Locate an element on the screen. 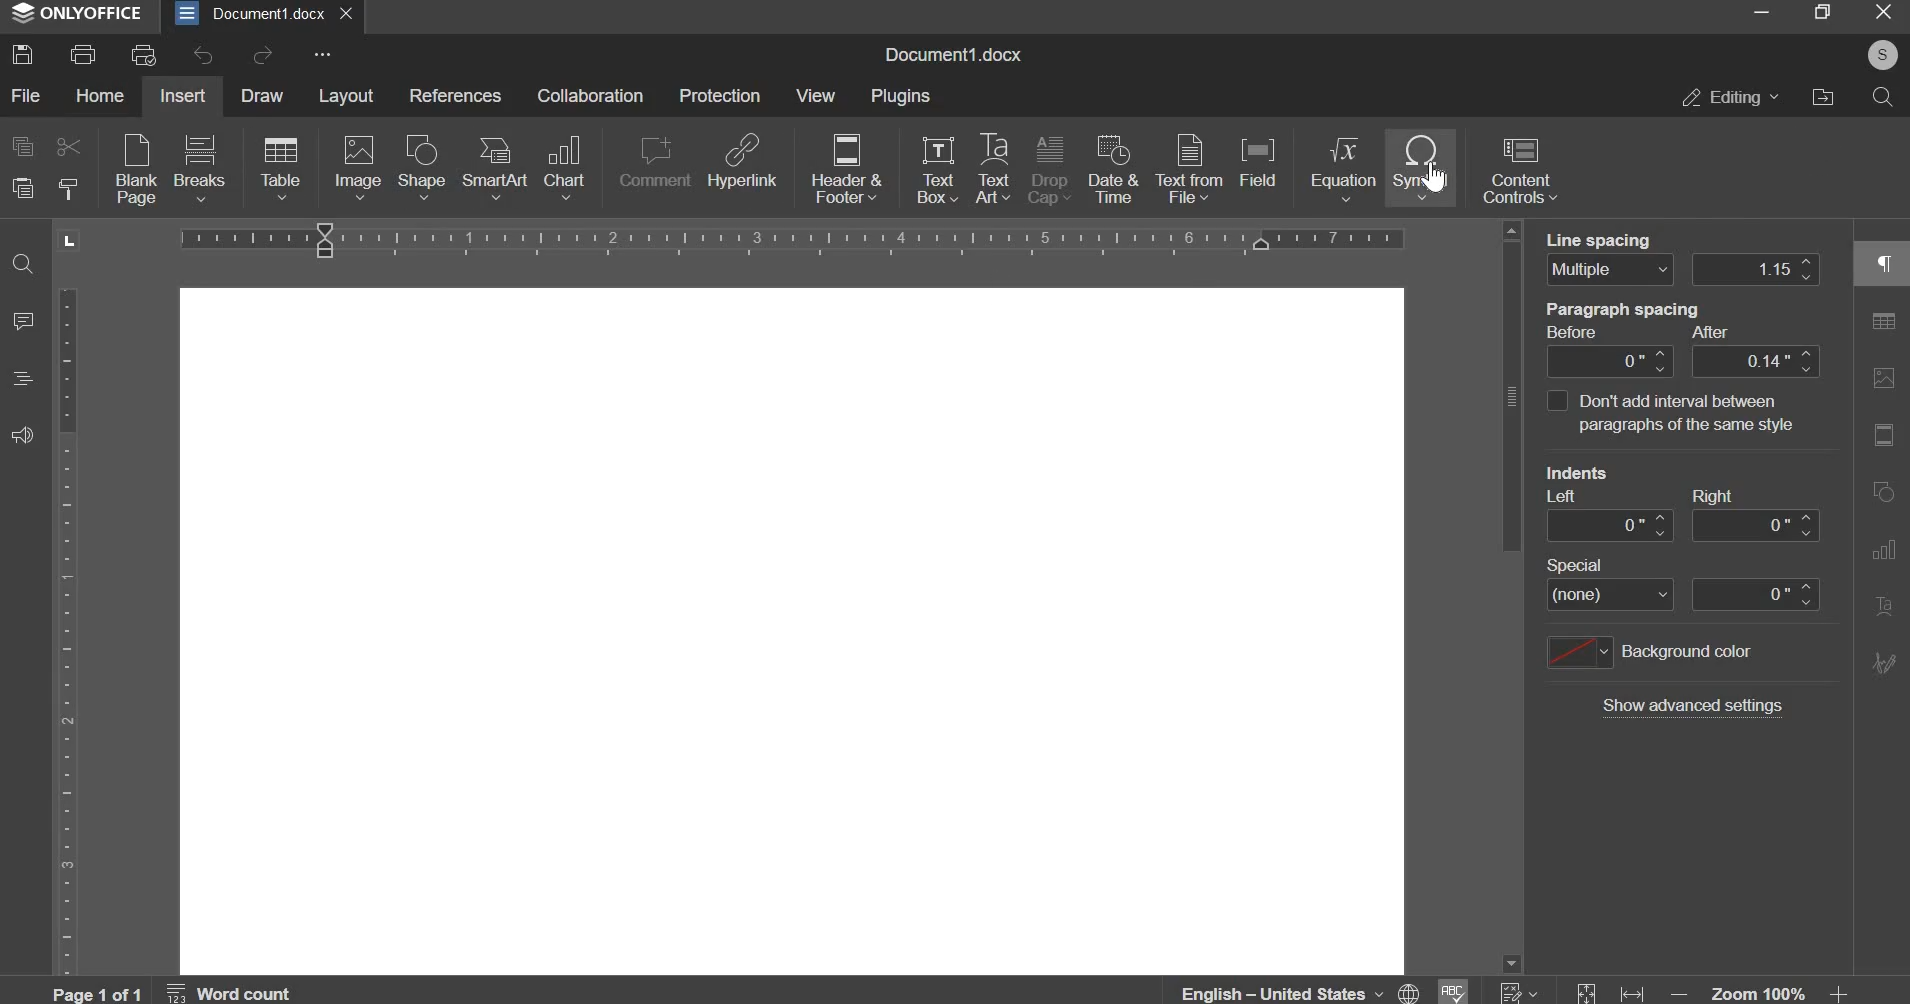 This screenshot has width=1910, height=1004. maximize is located at coordinates (1821, 11).